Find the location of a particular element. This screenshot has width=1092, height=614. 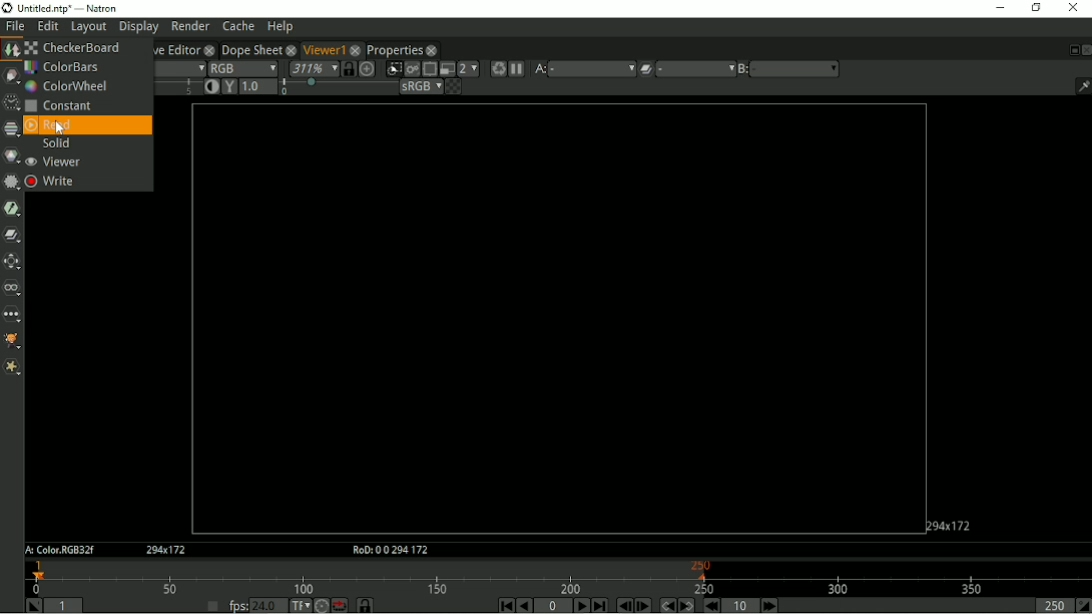

Playback out point is located at coordinates (1050, 606).